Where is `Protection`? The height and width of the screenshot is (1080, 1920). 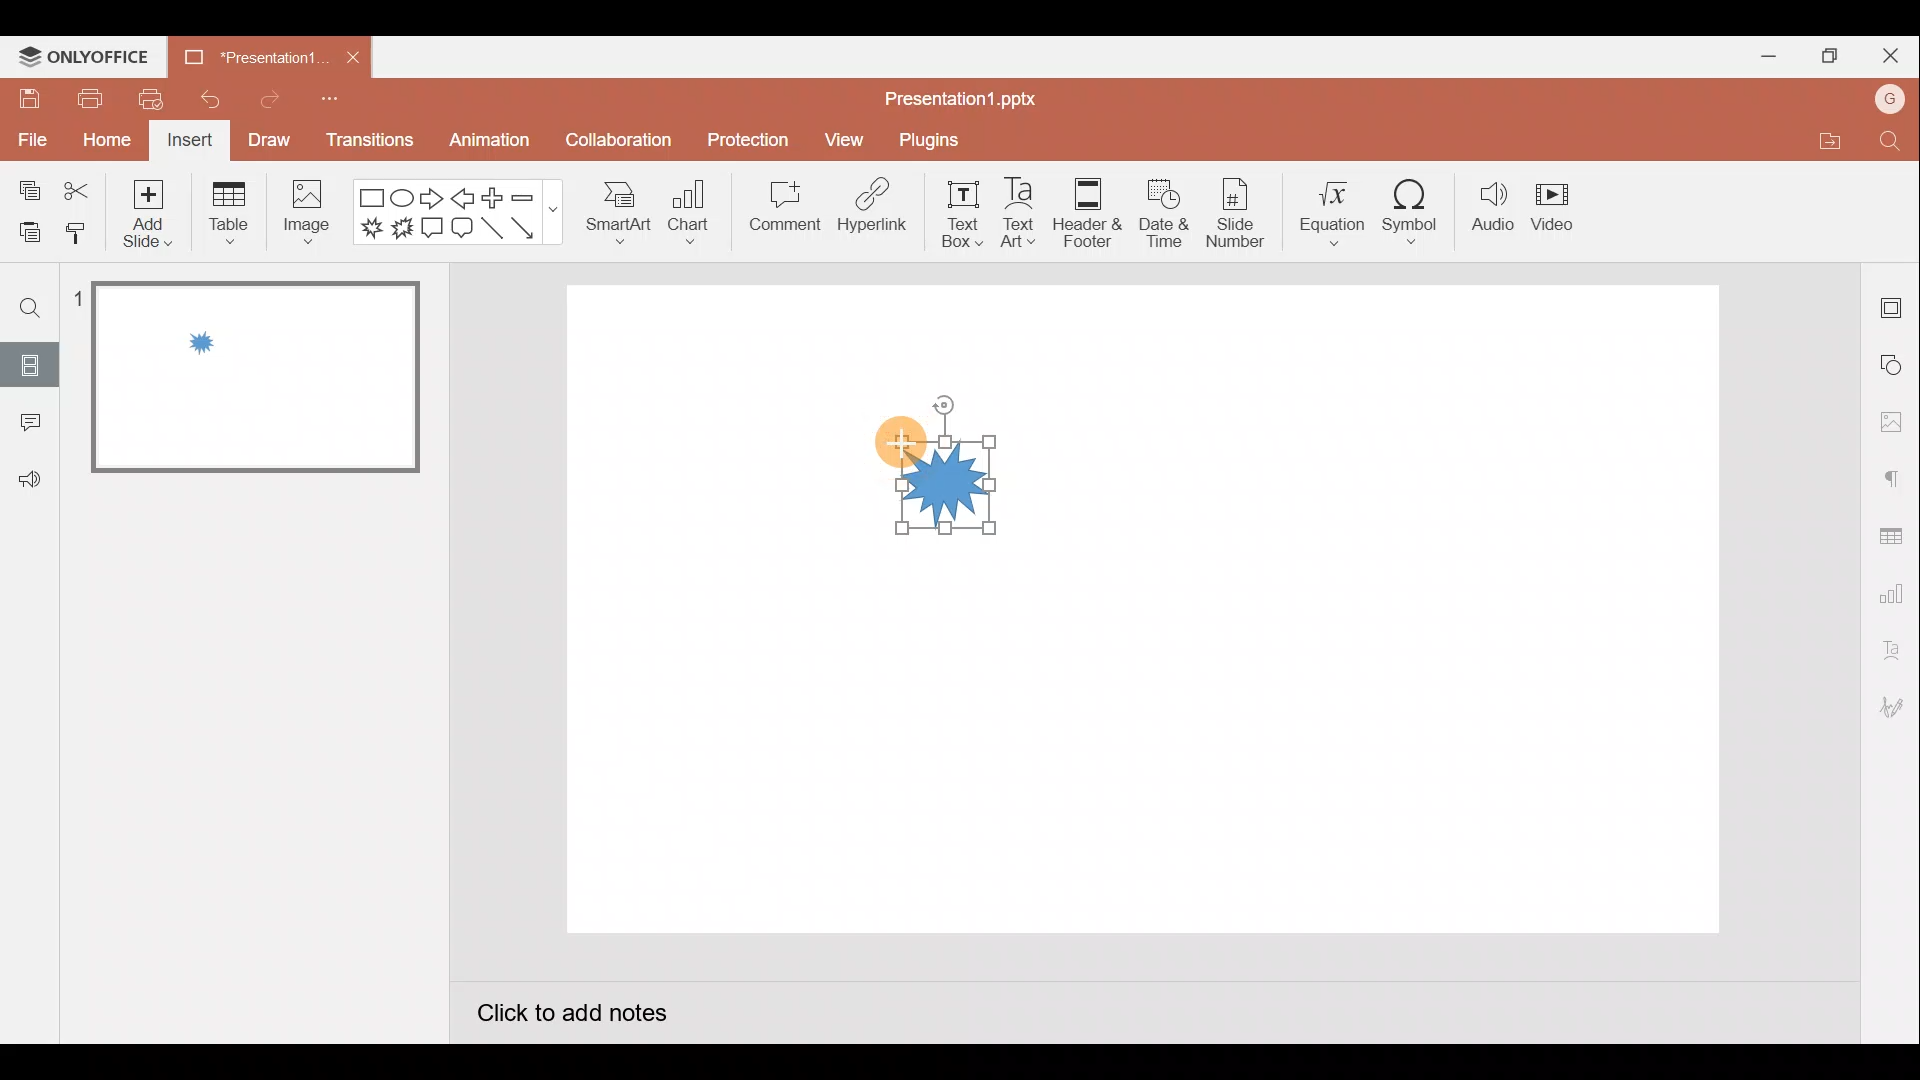
Protection is located at coordinates (747, 133).